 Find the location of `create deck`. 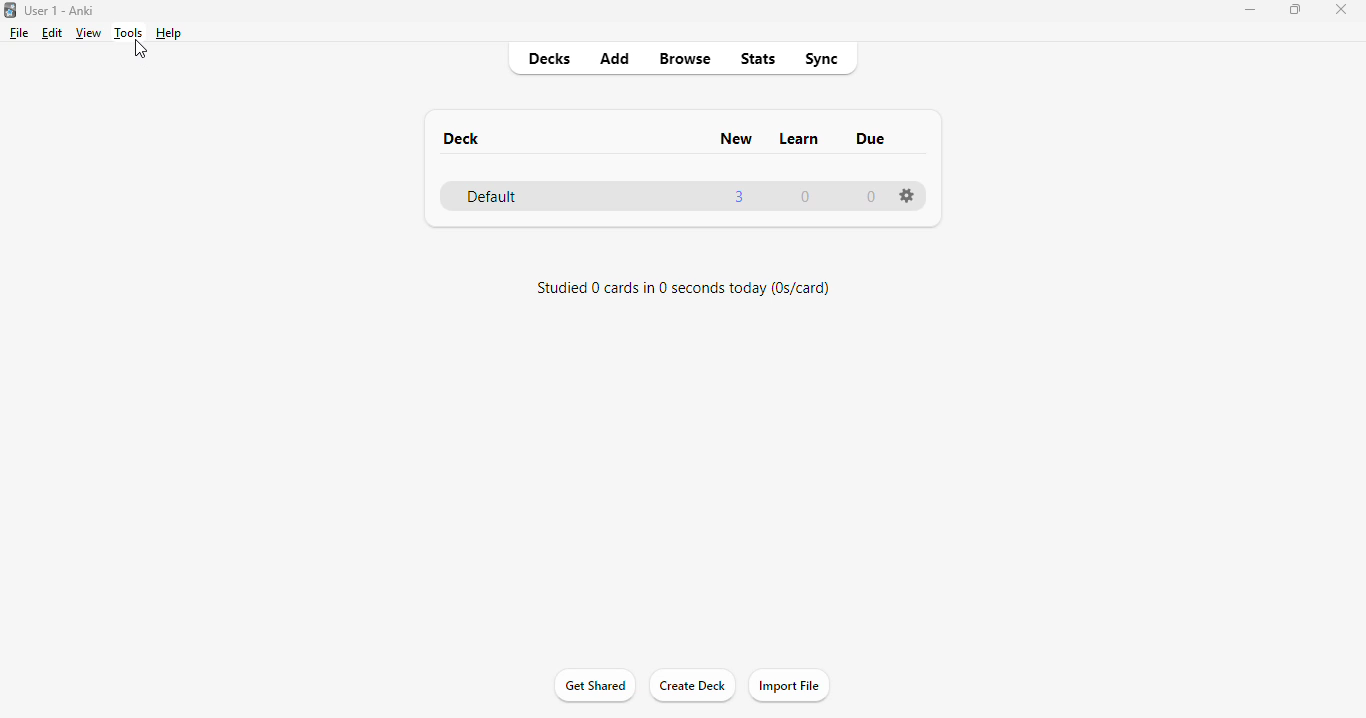

create deck is located at coordinates (693, 685).